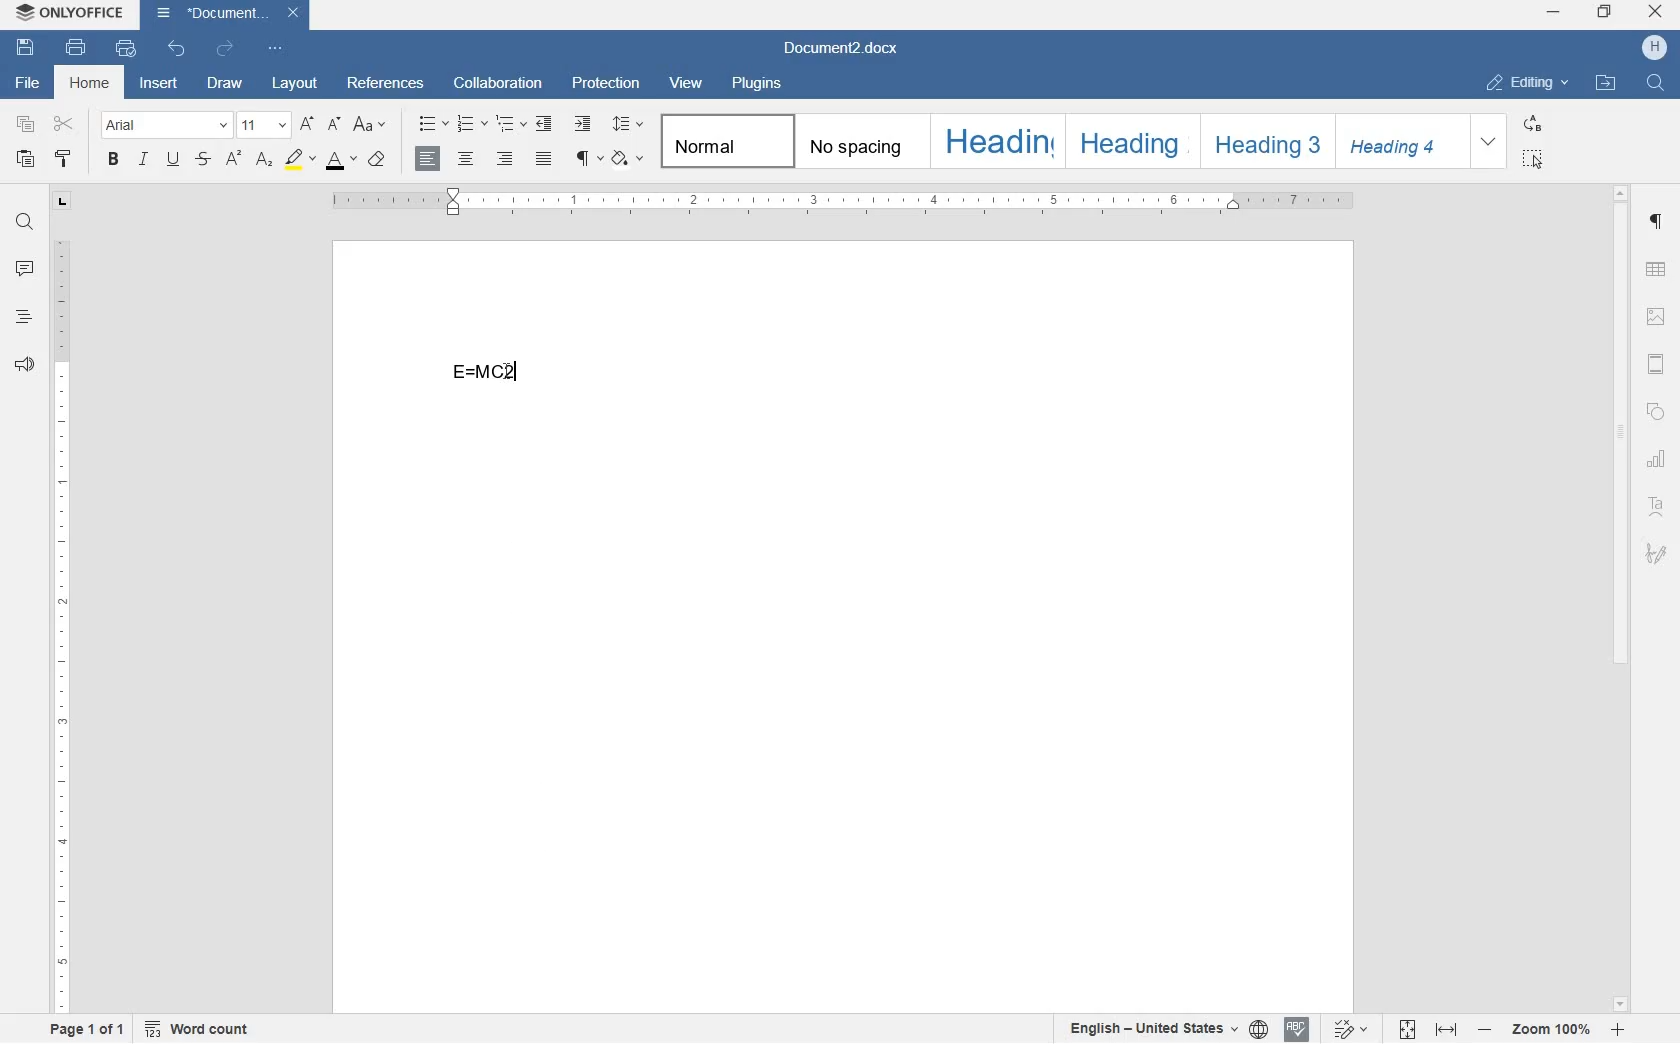 This screenshot has height=1044, width=1680. I want to click on cursor, so click(515, 380).